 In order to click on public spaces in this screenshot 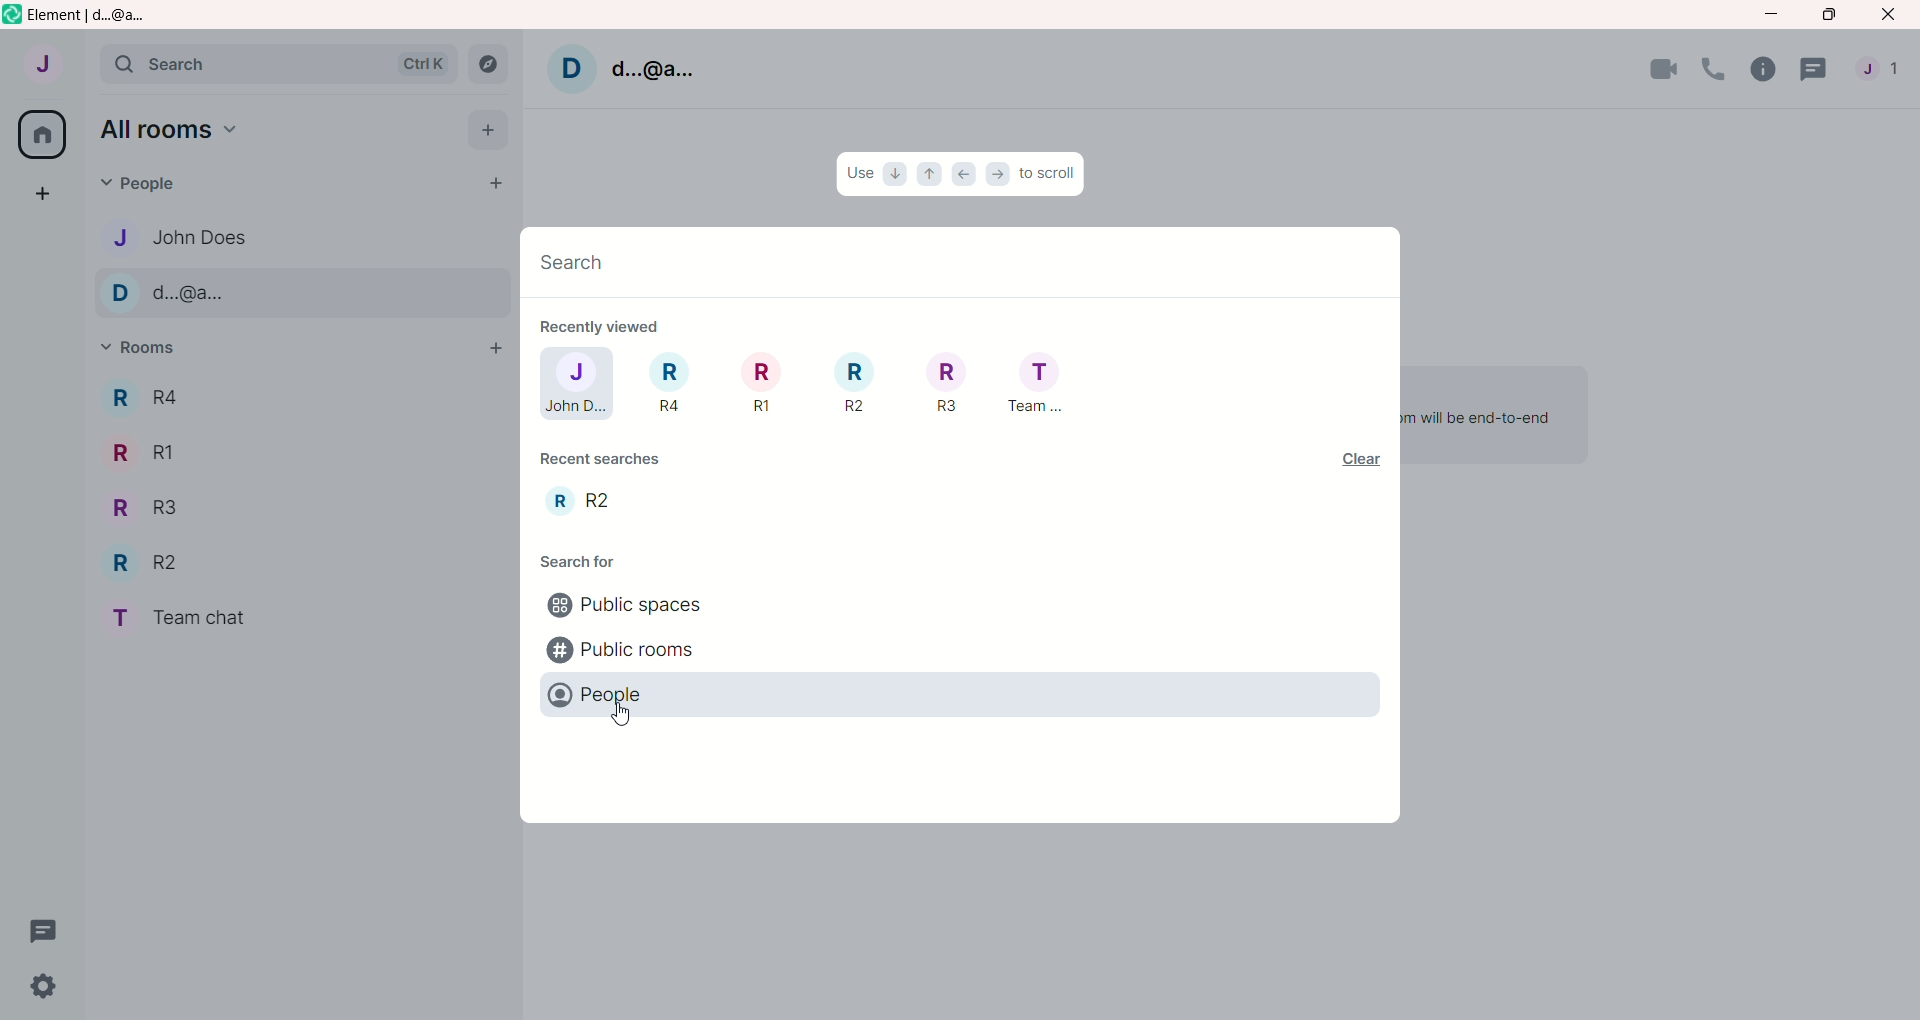, I will do `click(623, 608)`.